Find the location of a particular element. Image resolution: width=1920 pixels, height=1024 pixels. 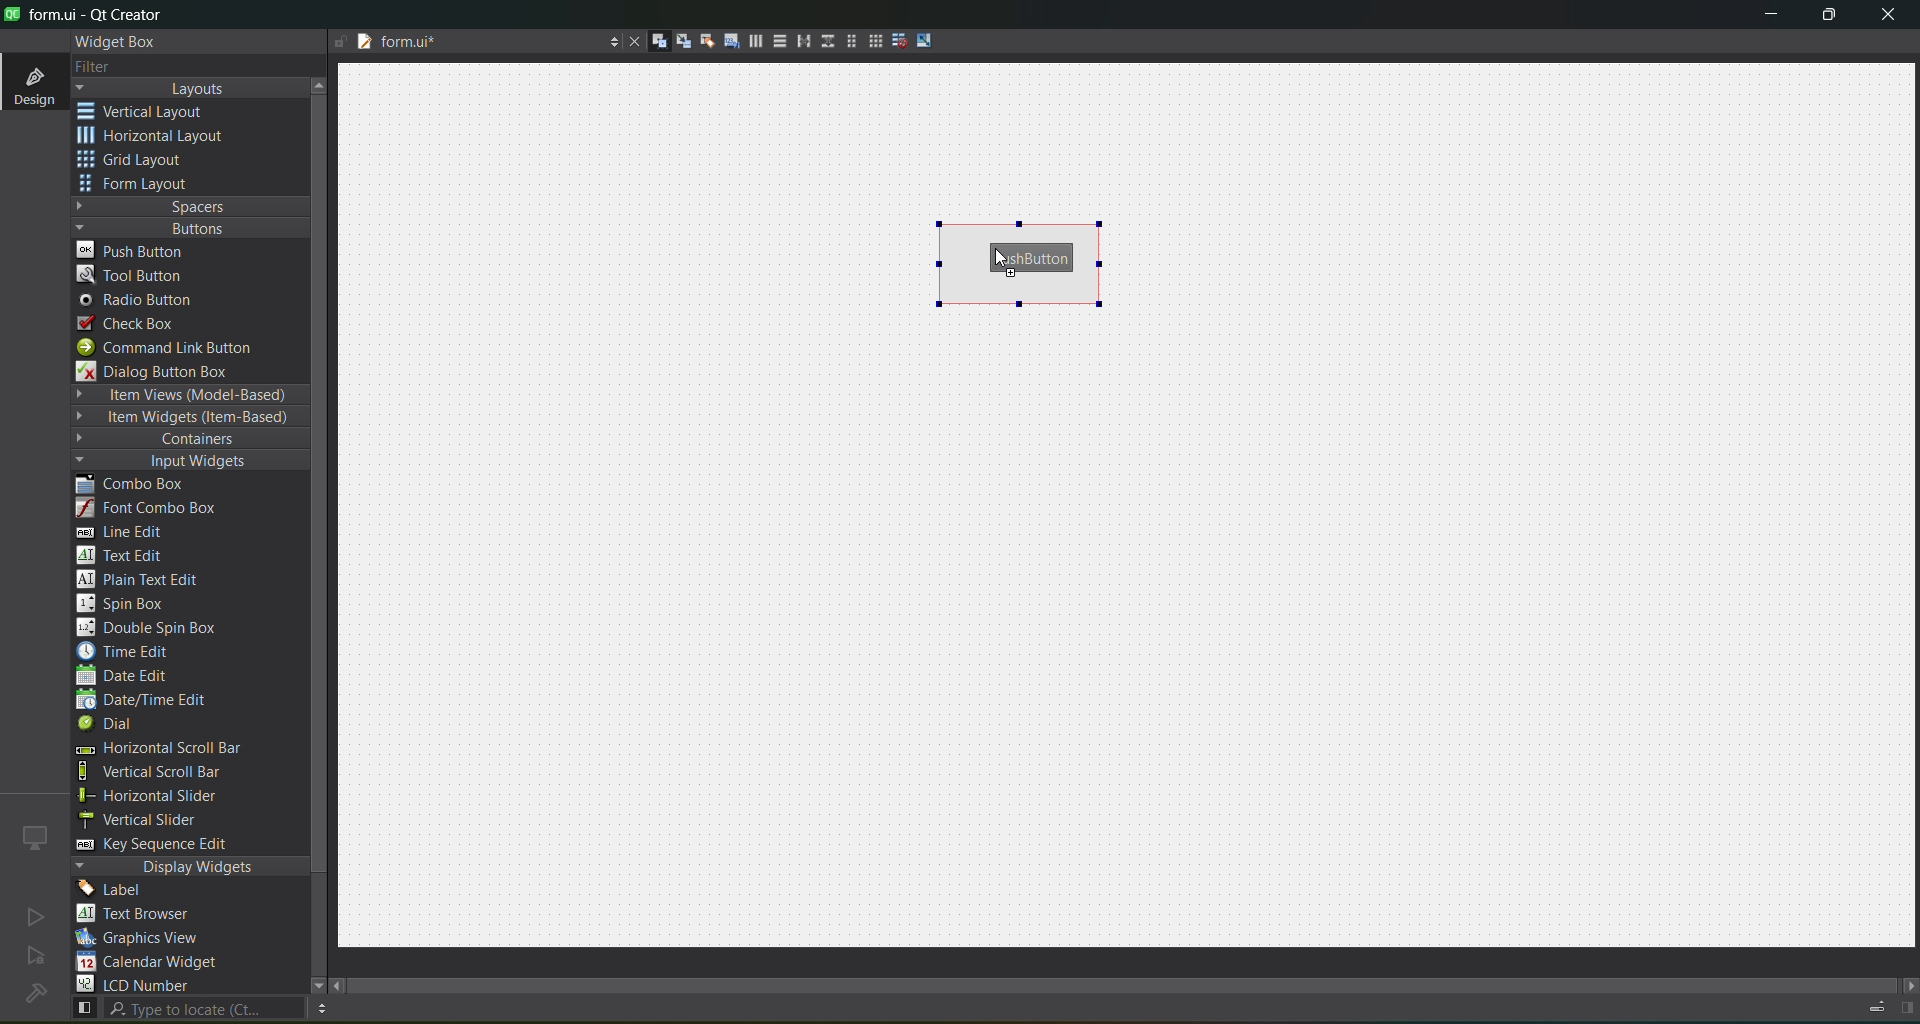

plain text edit is located at coordinates (146, 581).